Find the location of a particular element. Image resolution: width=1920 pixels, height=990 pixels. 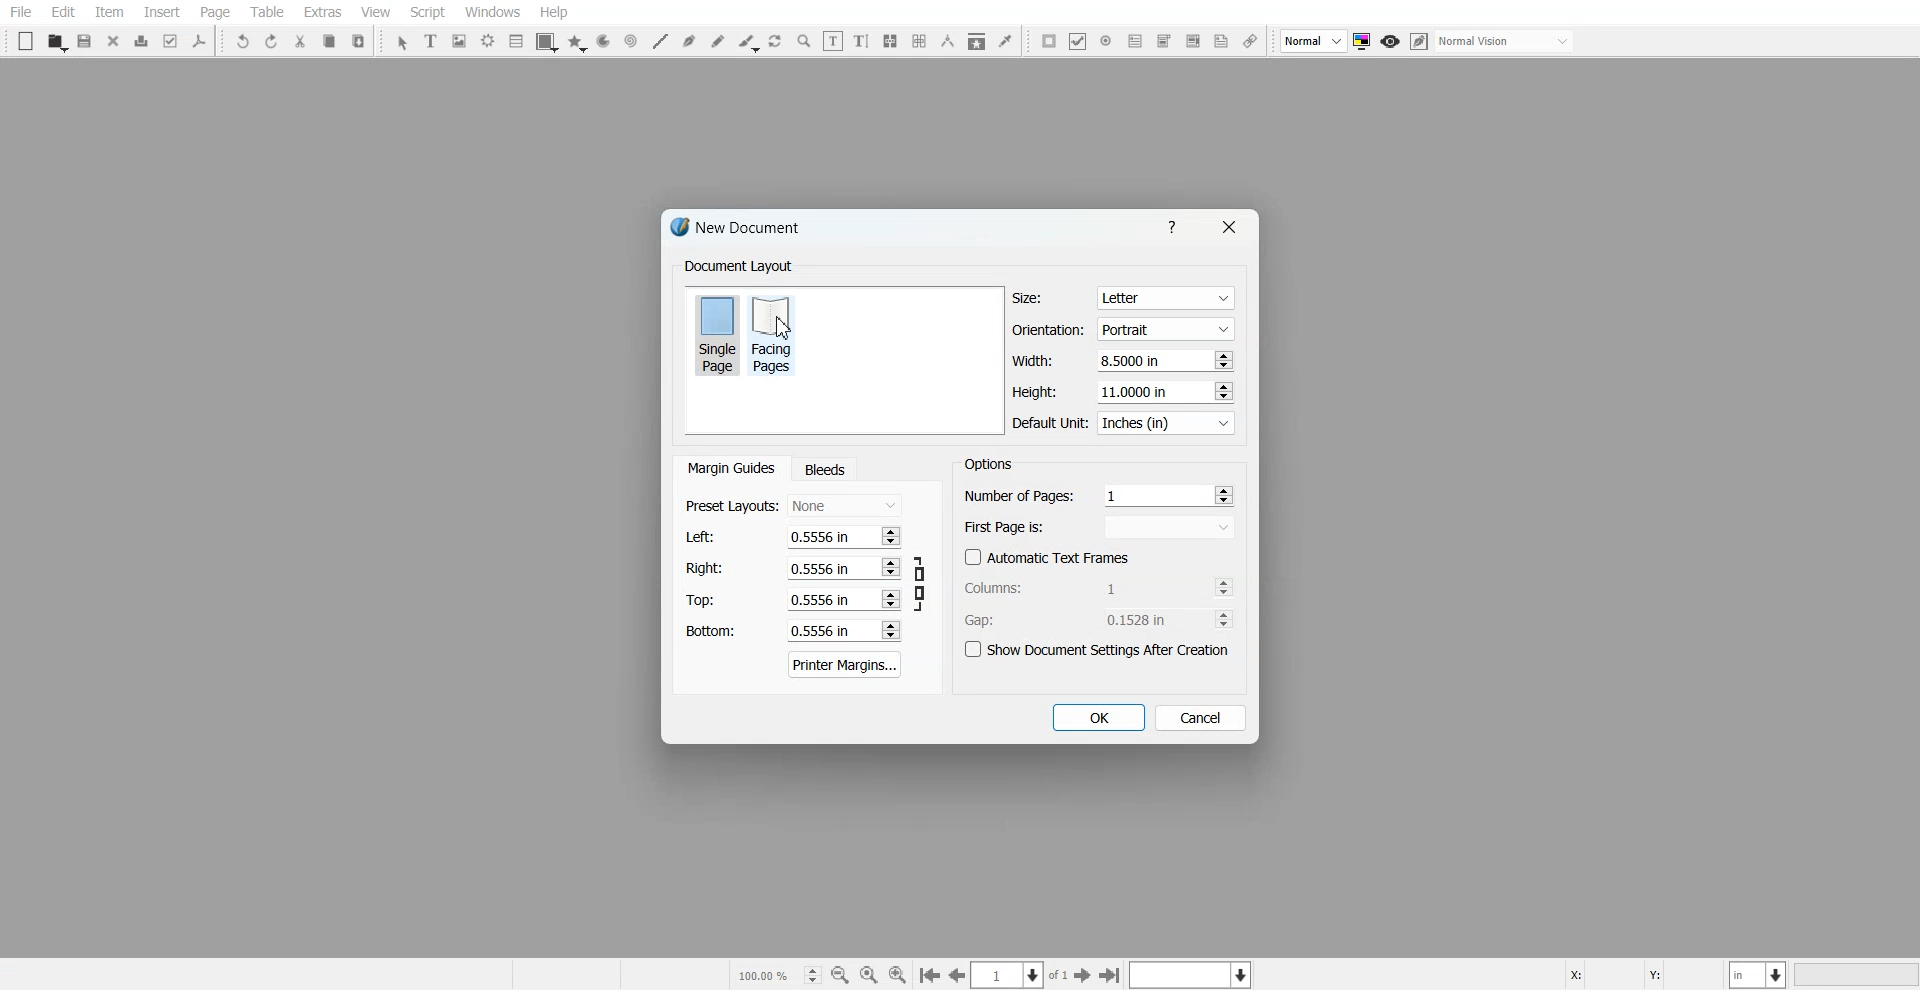

Text Annotation is located at coordinates (1221, 42).